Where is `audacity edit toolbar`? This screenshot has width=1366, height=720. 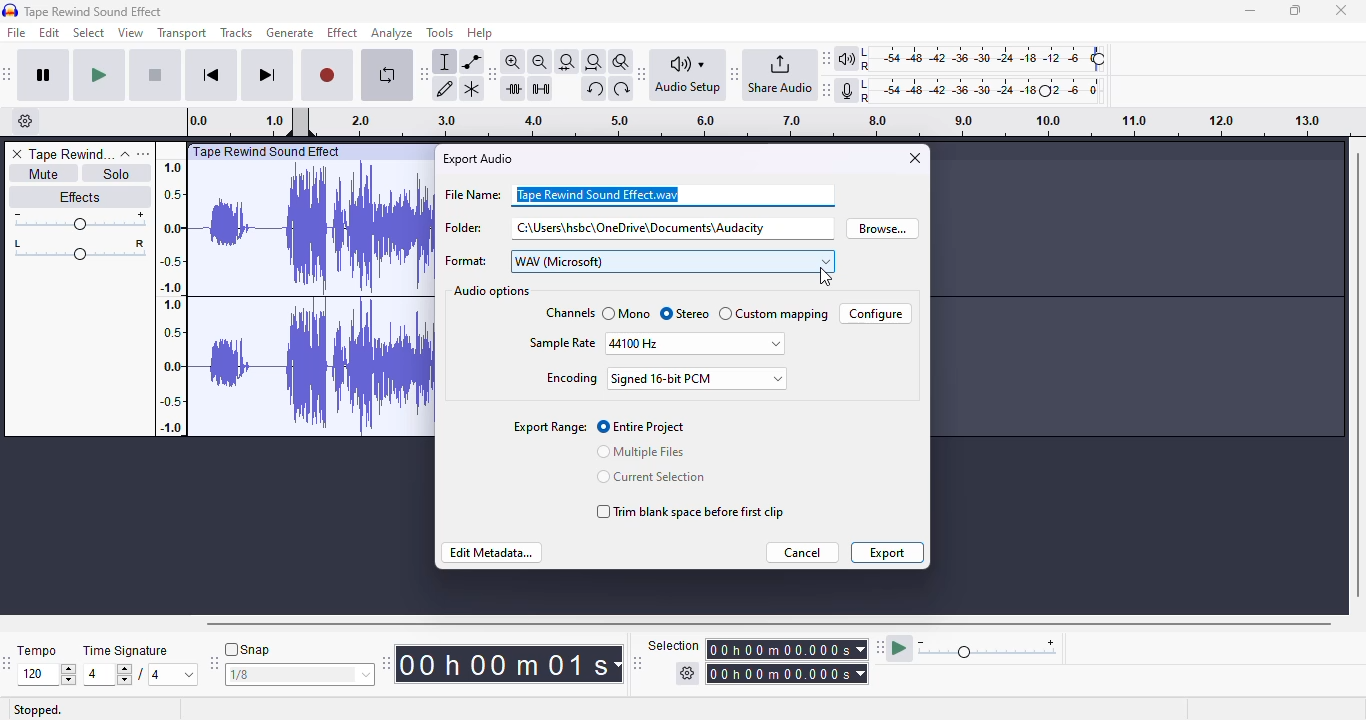
audacity edit toolbar is located at coordinates (492, 74).